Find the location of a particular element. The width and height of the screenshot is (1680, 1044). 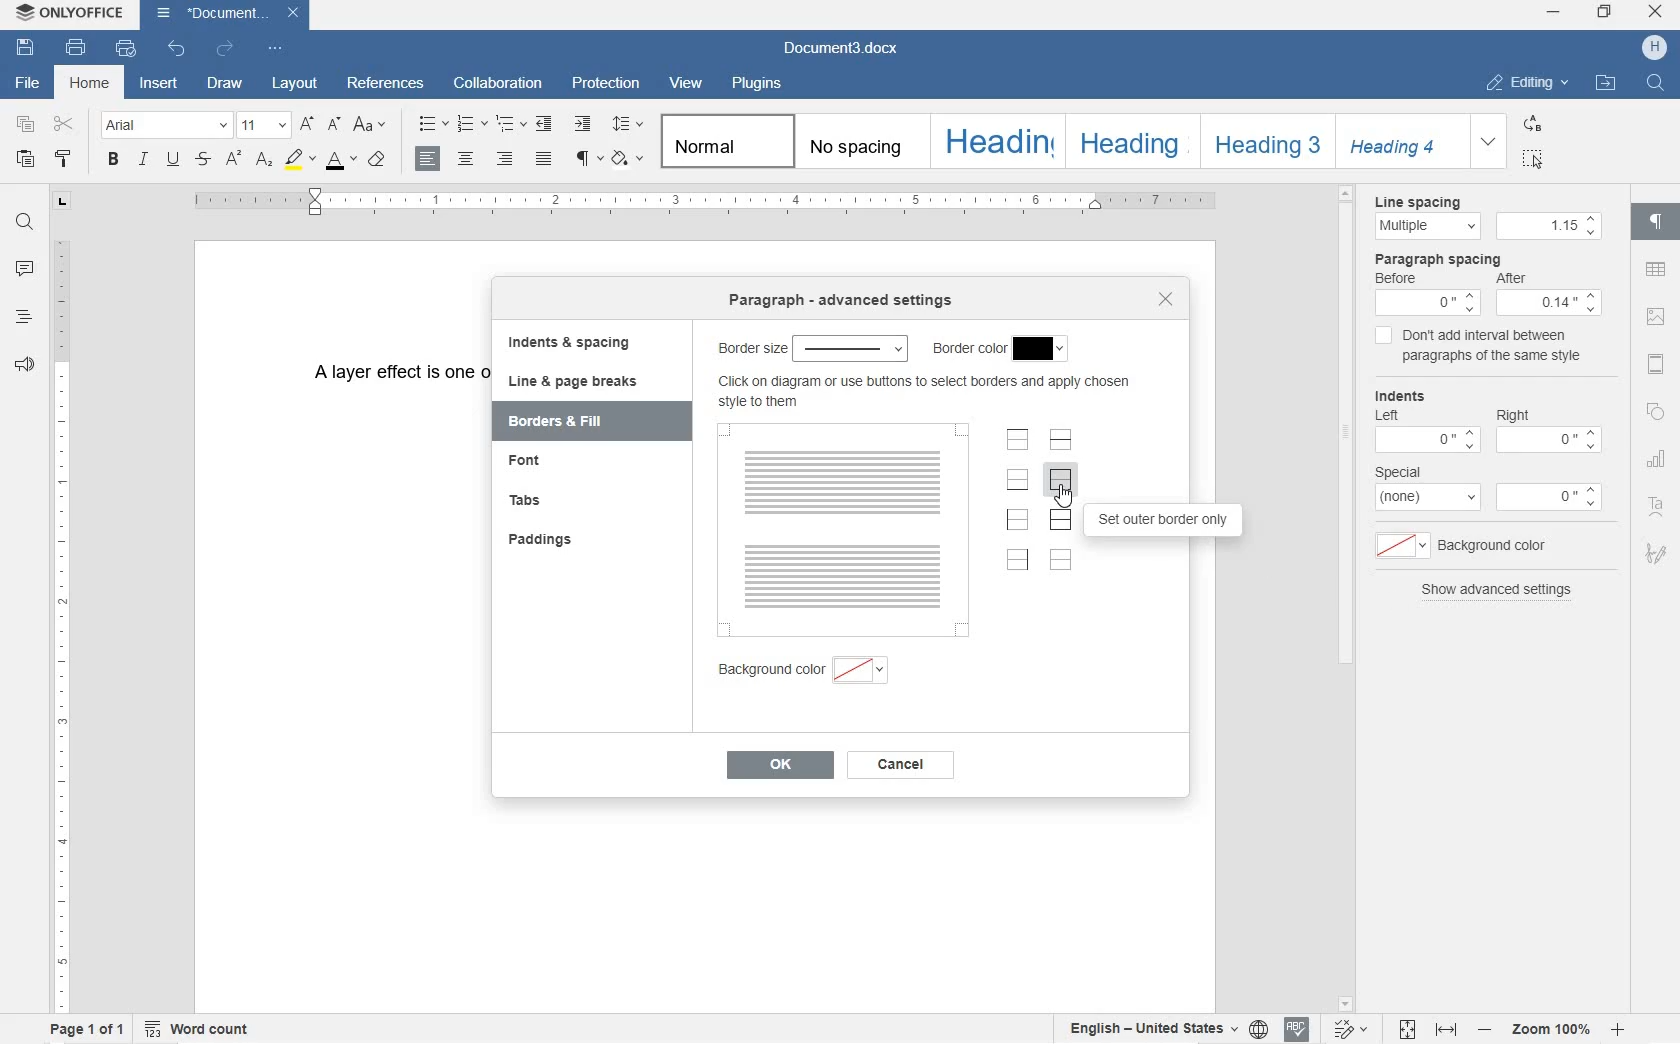

paddings is located at coordinates (565, 541).